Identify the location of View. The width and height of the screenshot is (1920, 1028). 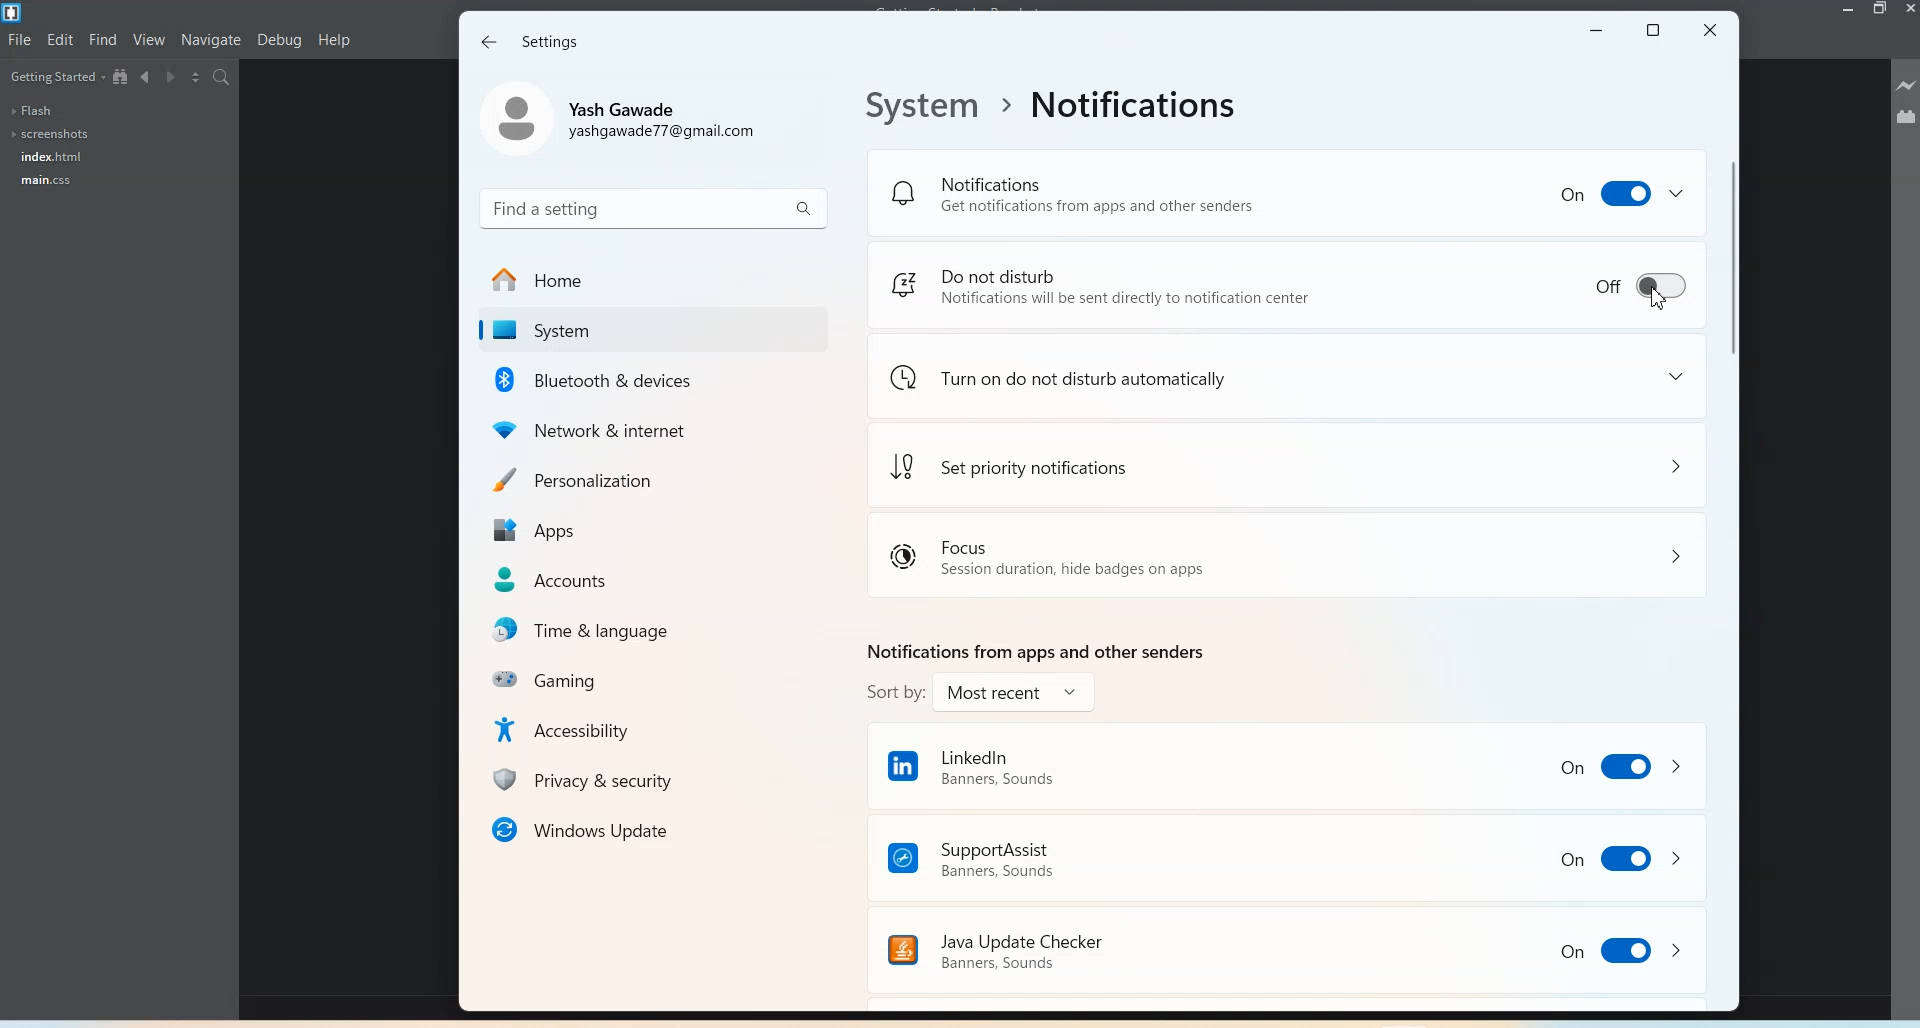
(149, 40).